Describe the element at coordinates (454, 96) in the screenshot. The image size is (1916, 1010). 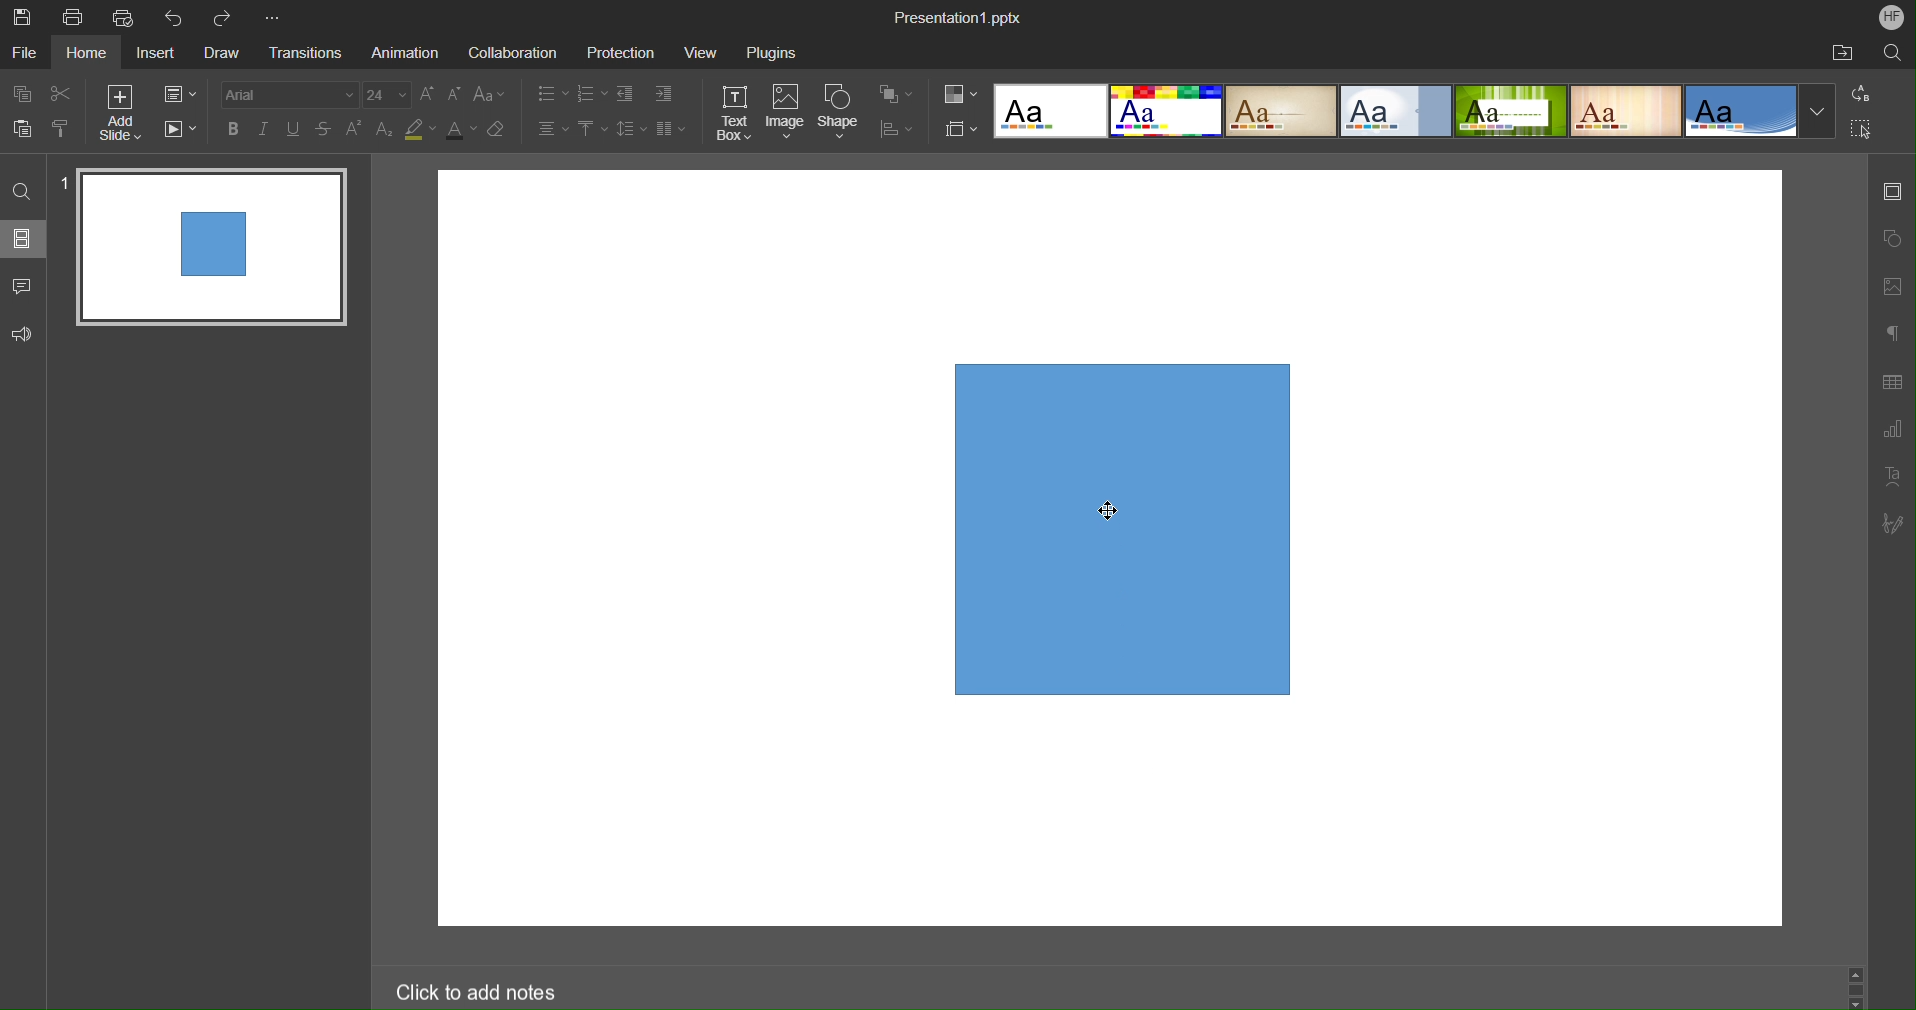
I see `Decrease Font` at that location.